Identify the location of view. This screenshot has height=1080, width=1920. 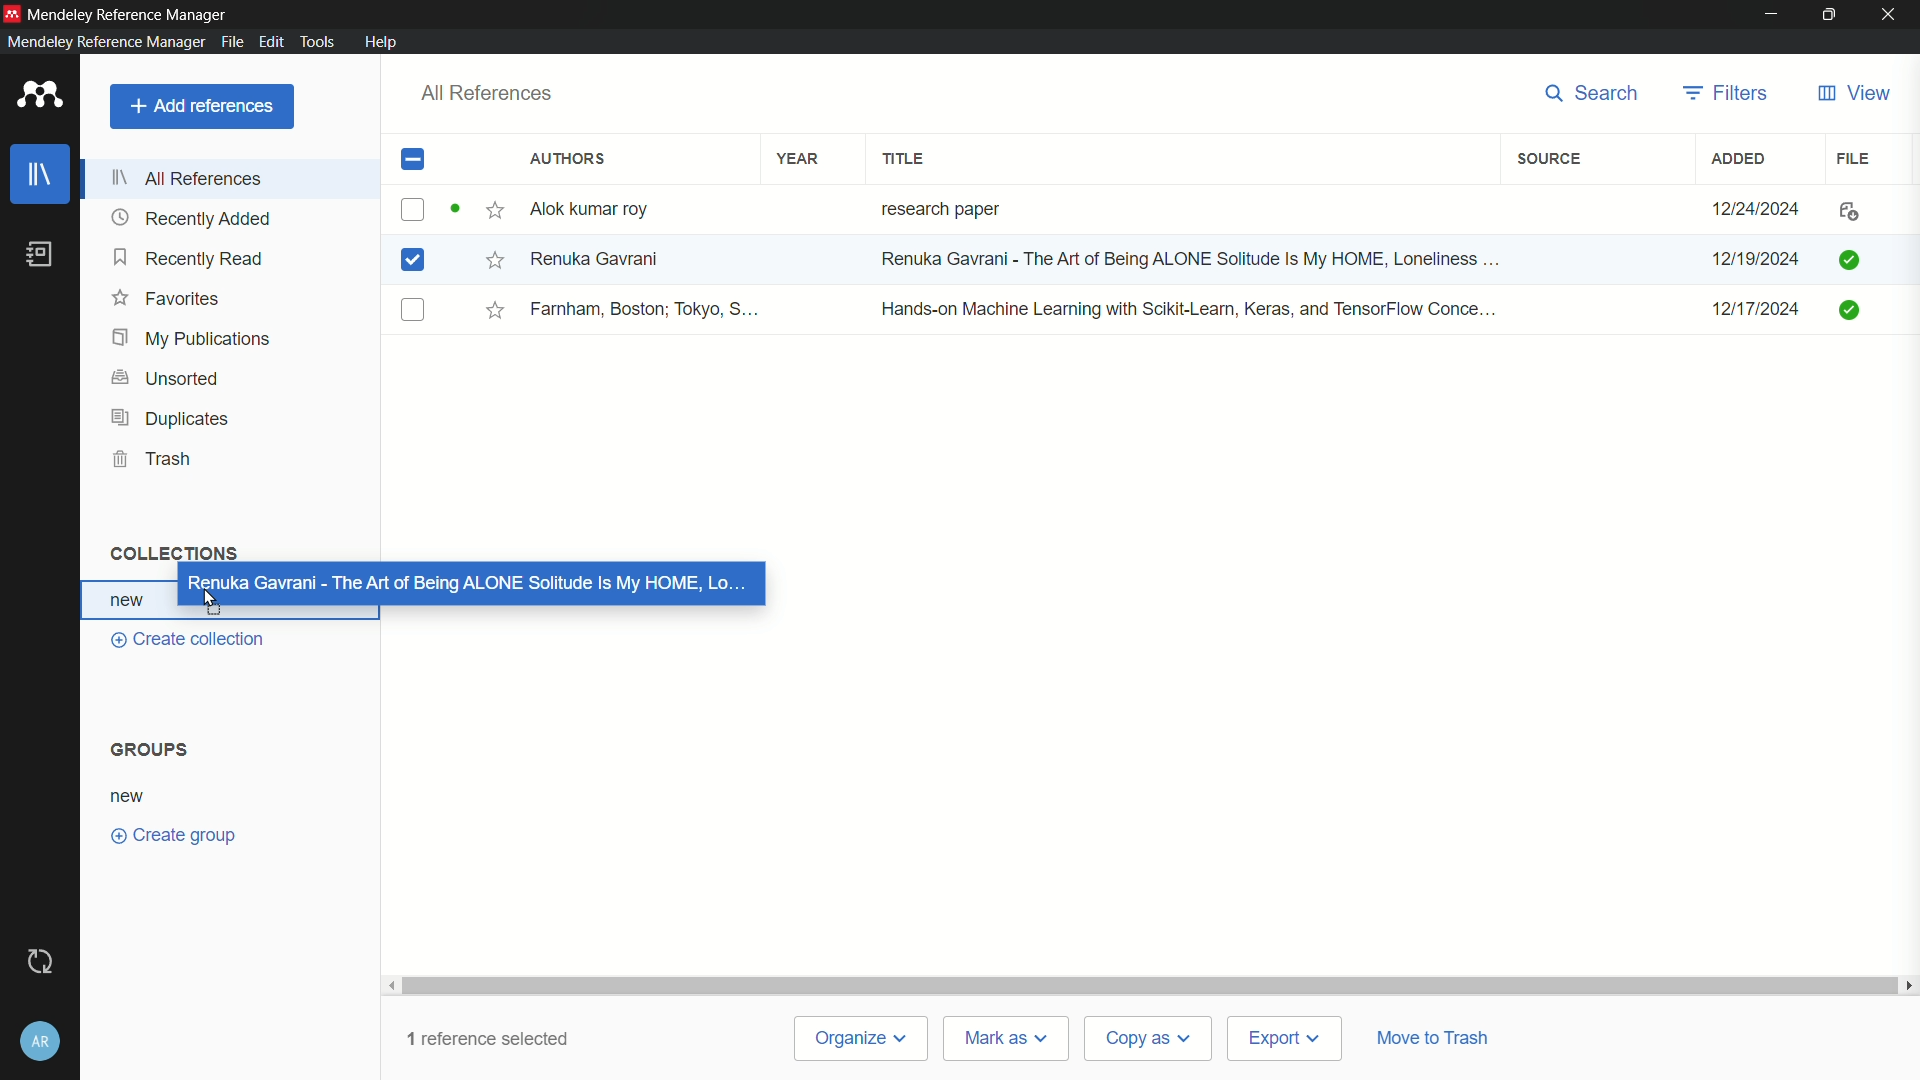
(1855, 94).